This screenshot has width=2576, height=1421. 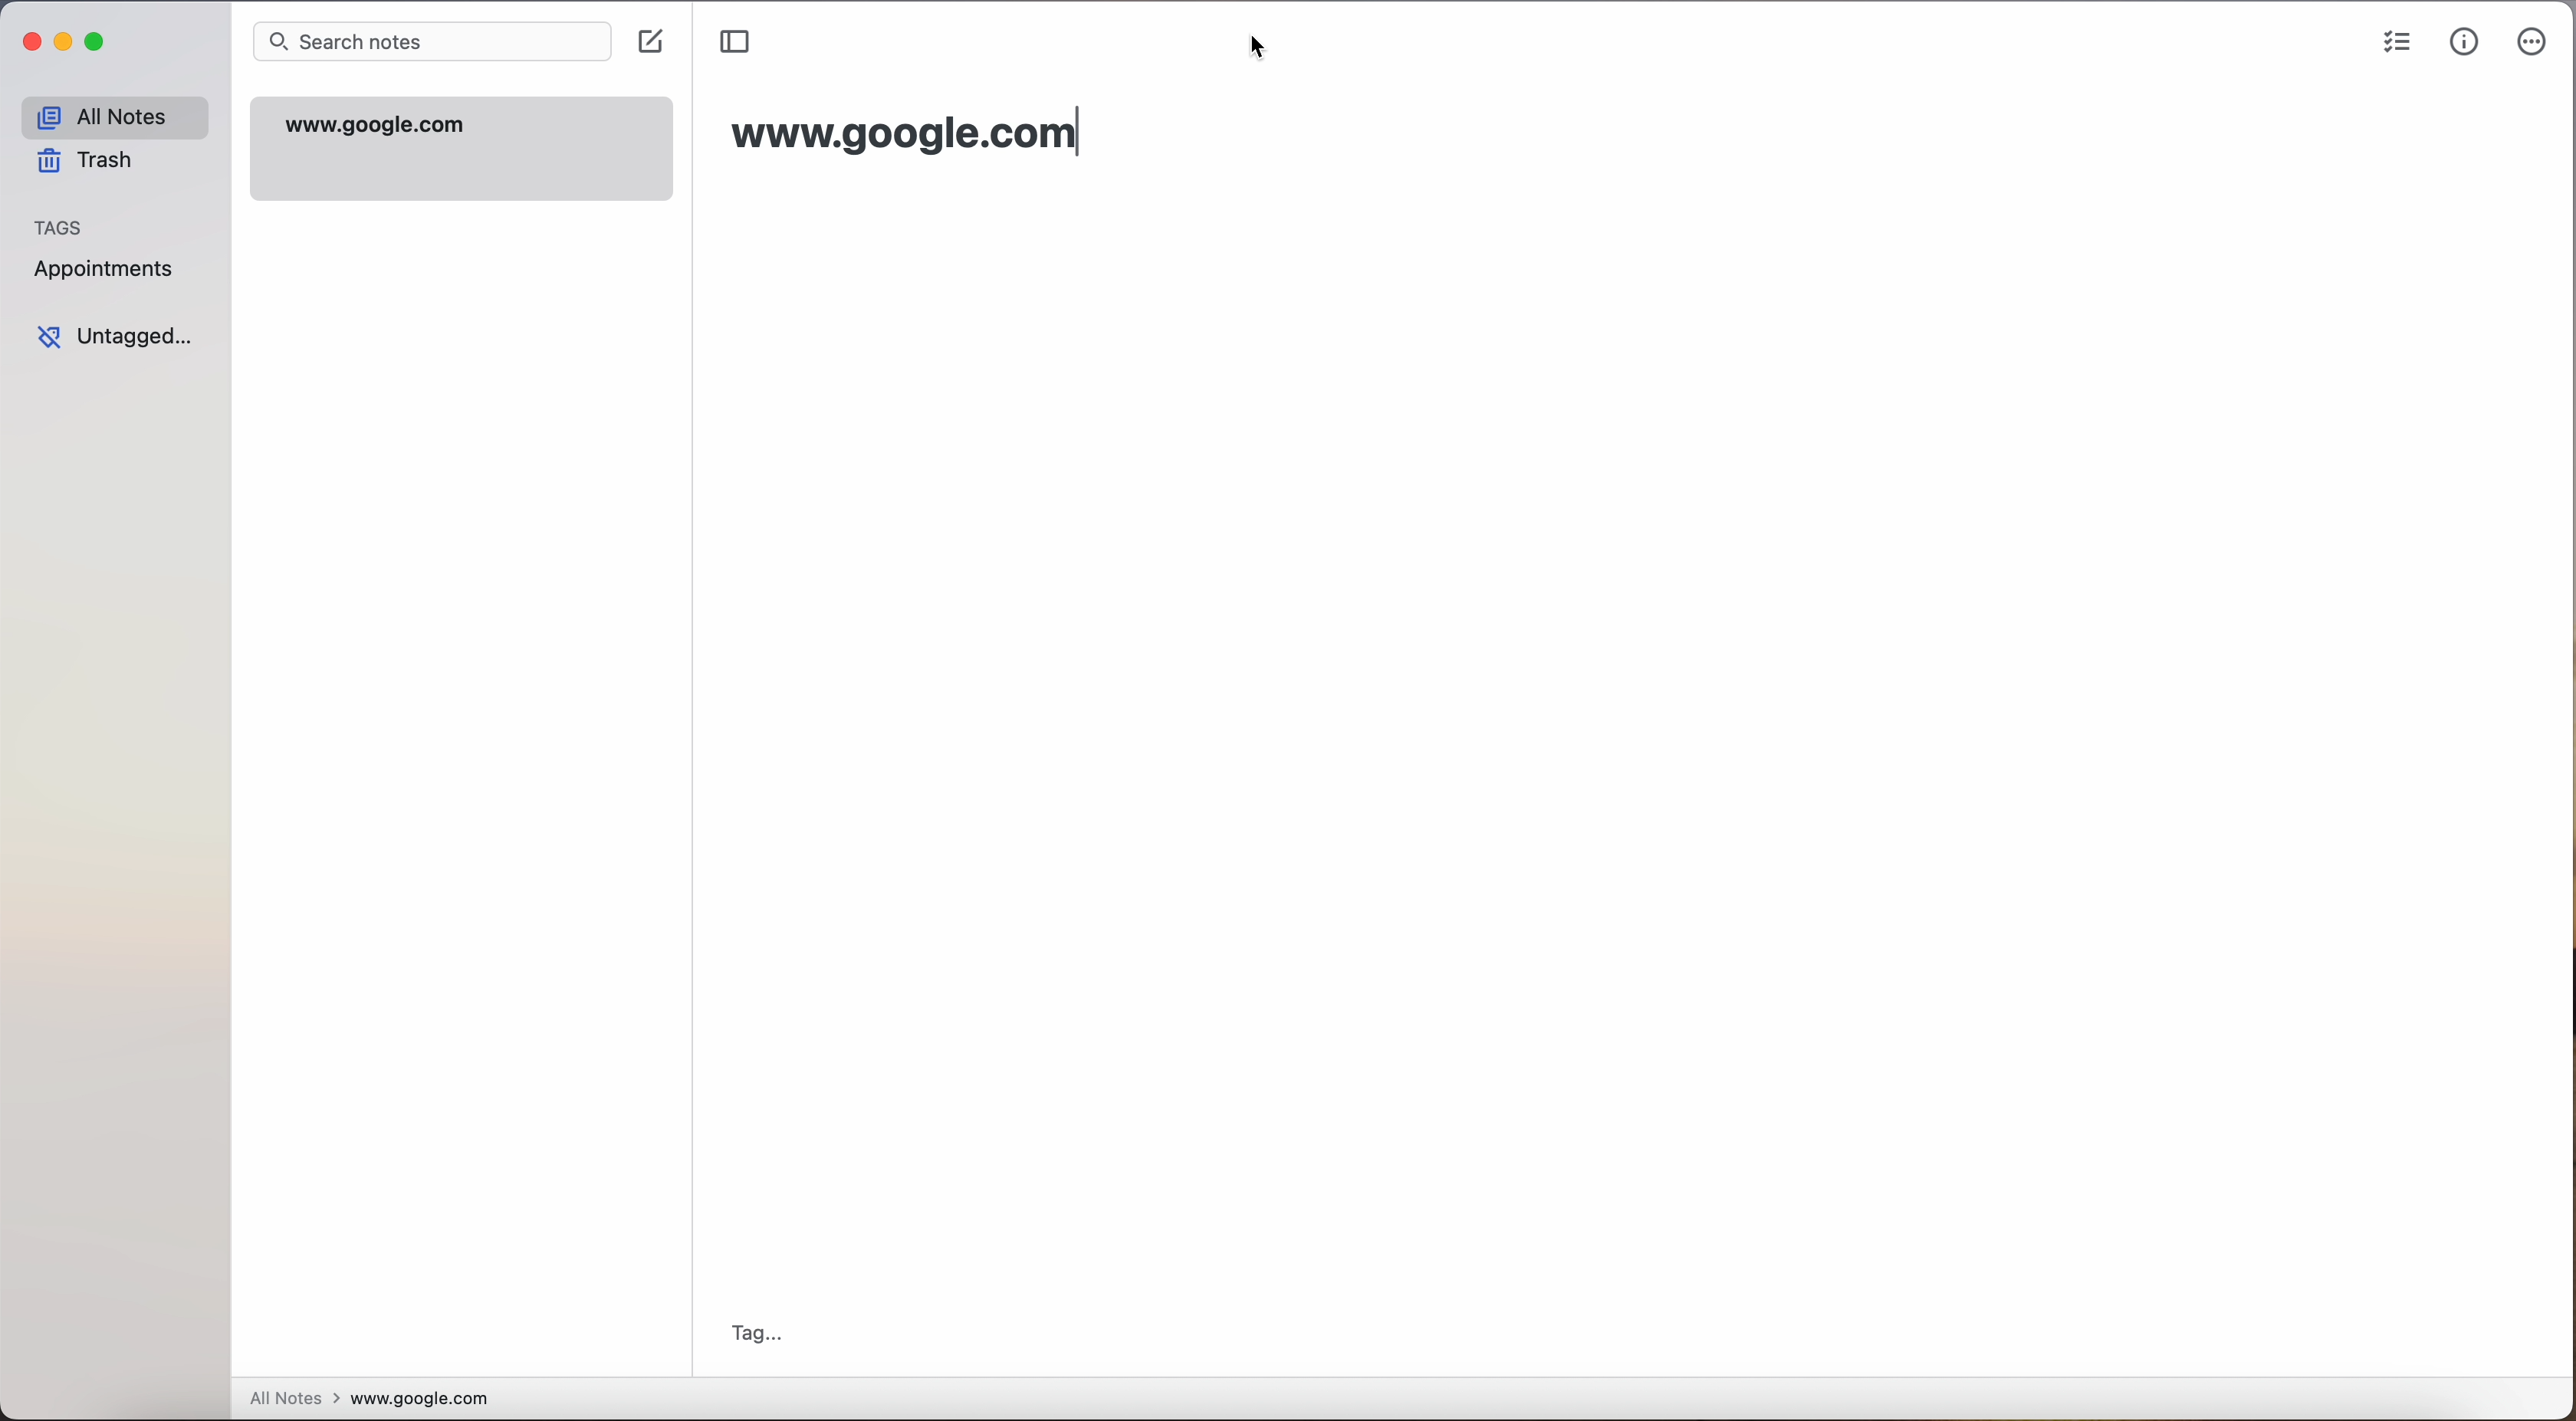 What do you see at coordinates (2534, 44) in the screenshot?
I see `more options` at bounding box center [2534, 44].